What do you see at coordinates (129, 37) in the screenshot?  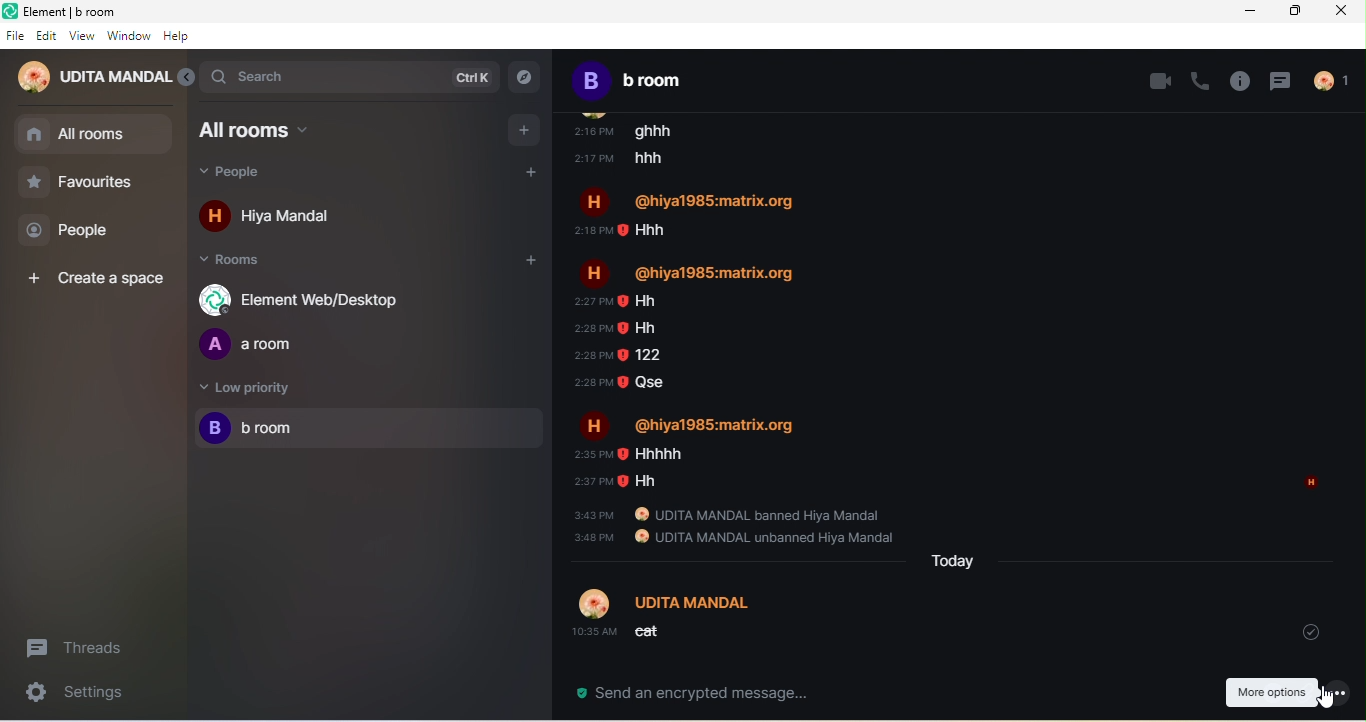 I see `window` at bounding box center [129, 37].